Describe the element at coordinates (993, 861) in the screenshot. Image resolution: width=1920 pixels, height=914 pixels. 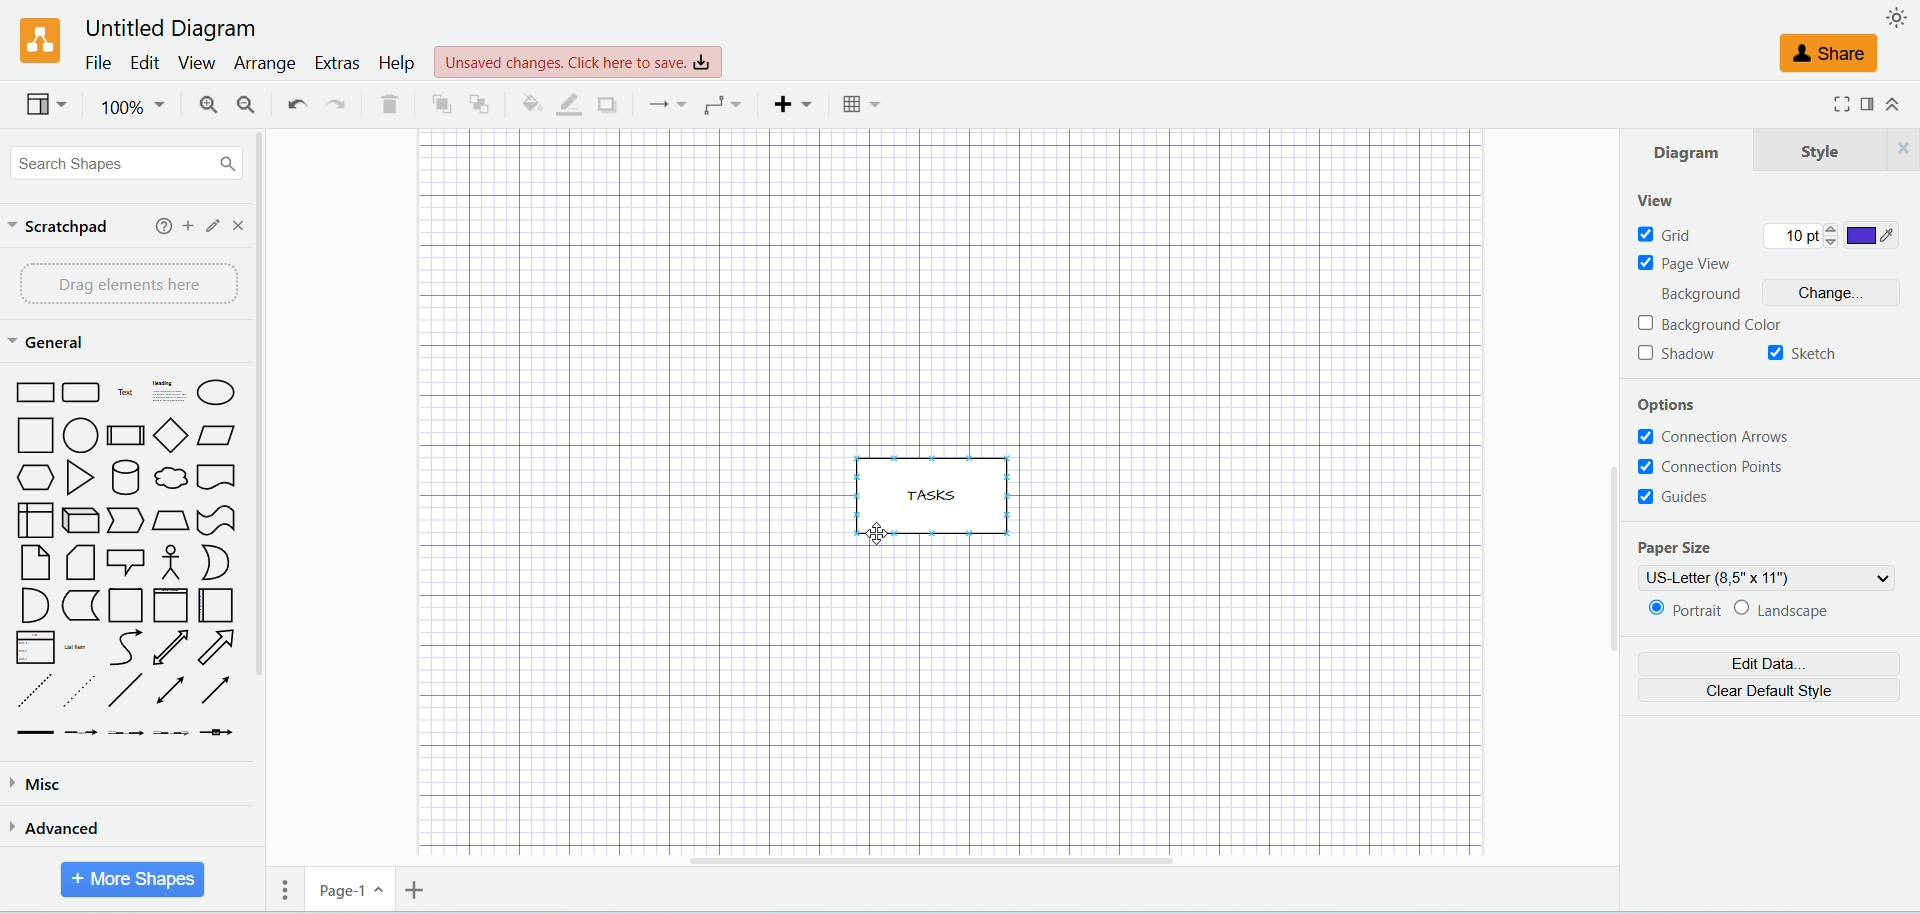
I see `horizontal scroll bar` at that location.